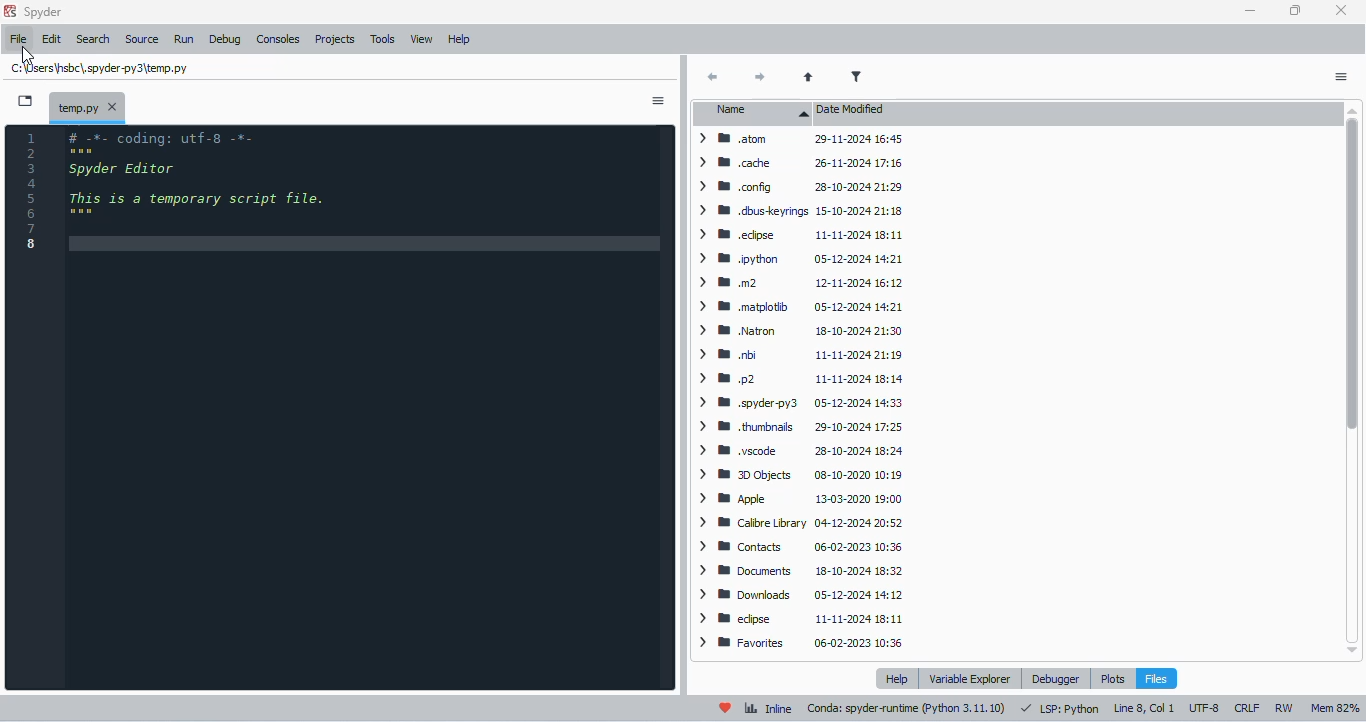 The image size is (1366, 722). Describe the element at coordinates (853, 110) in the screenshot. I see `date modified` at that location.